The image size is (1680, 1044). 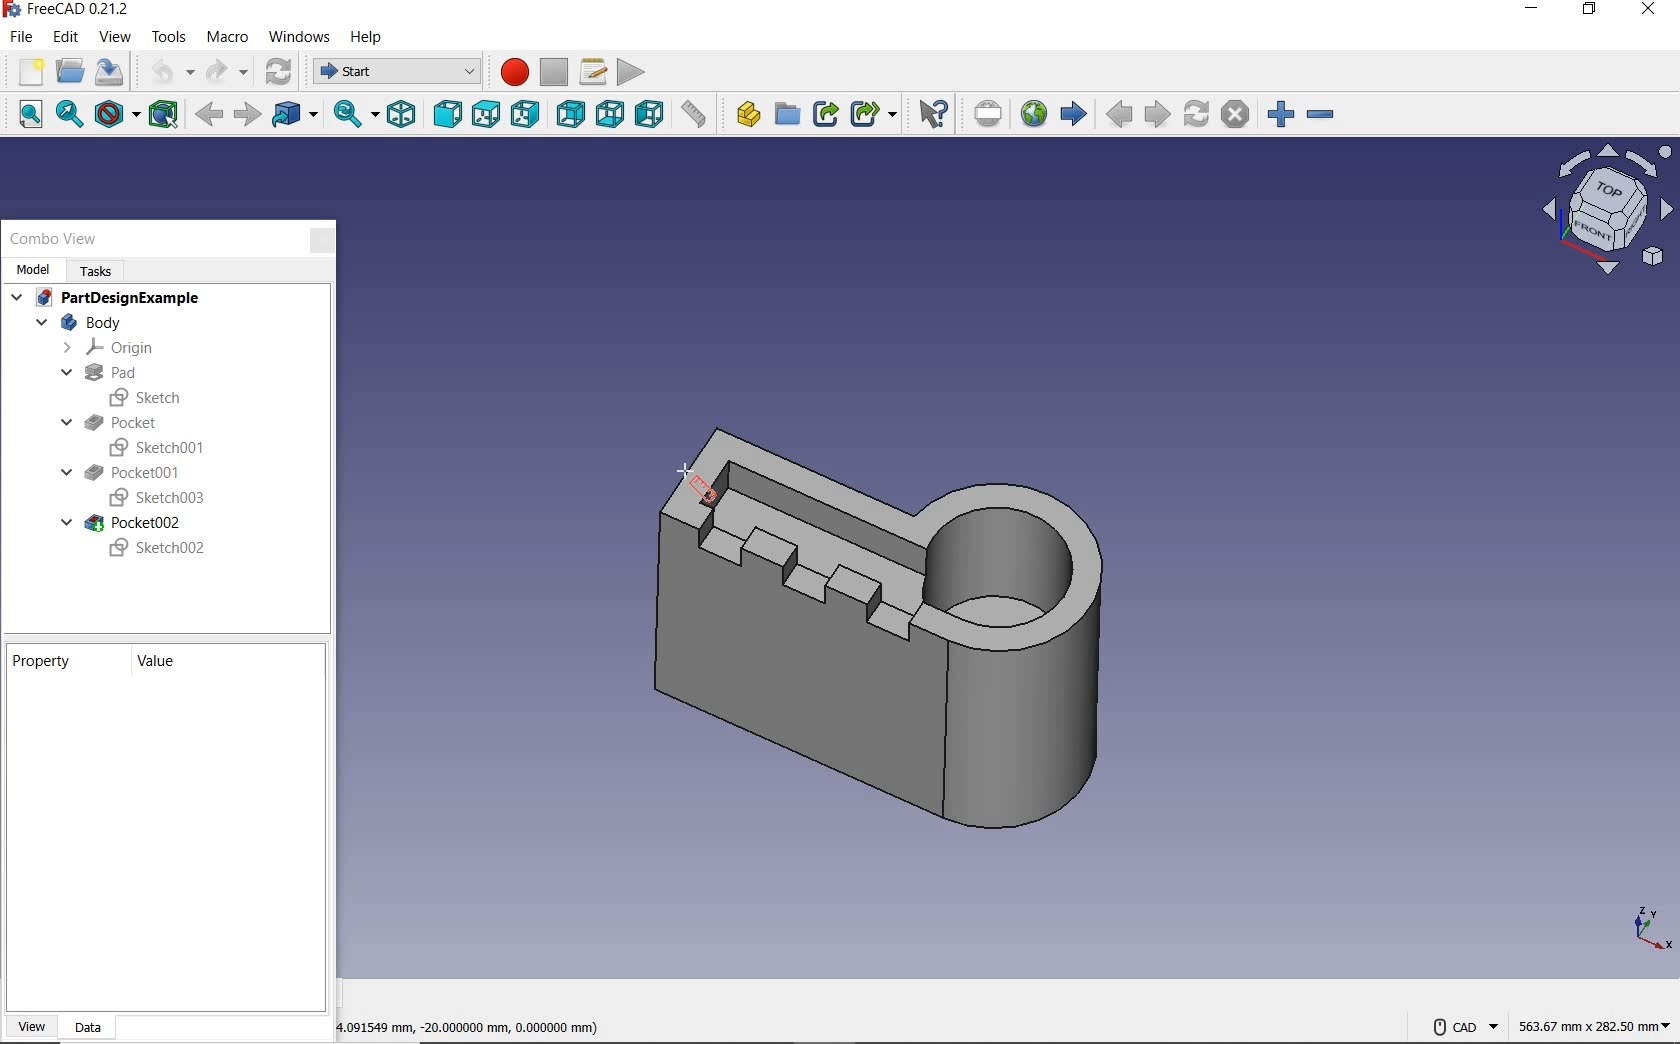 What do you see at coordinates (22, 116) in the screenshot?
I see `fit all` at bounding box center [22, 116].